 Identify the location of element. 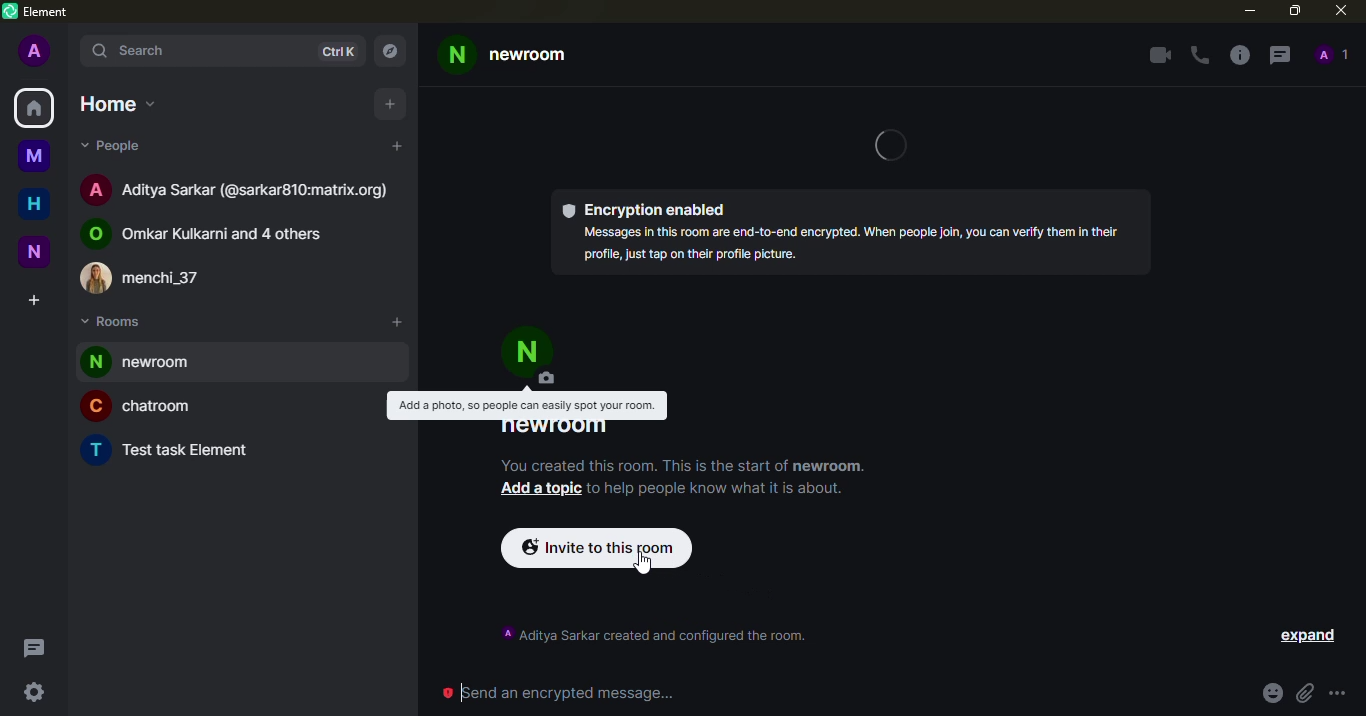
(38, 12).